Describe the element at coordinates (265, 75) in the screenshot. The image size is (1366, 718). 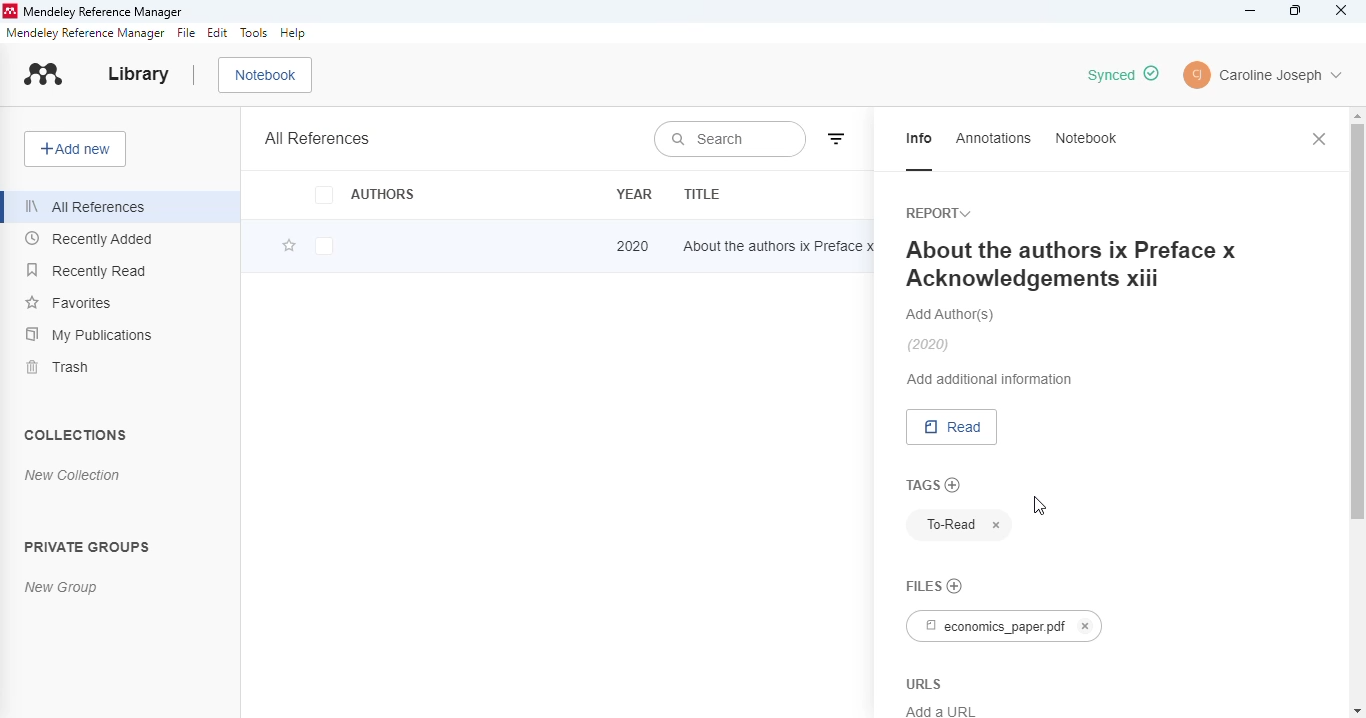
I see `notebook` at that location.